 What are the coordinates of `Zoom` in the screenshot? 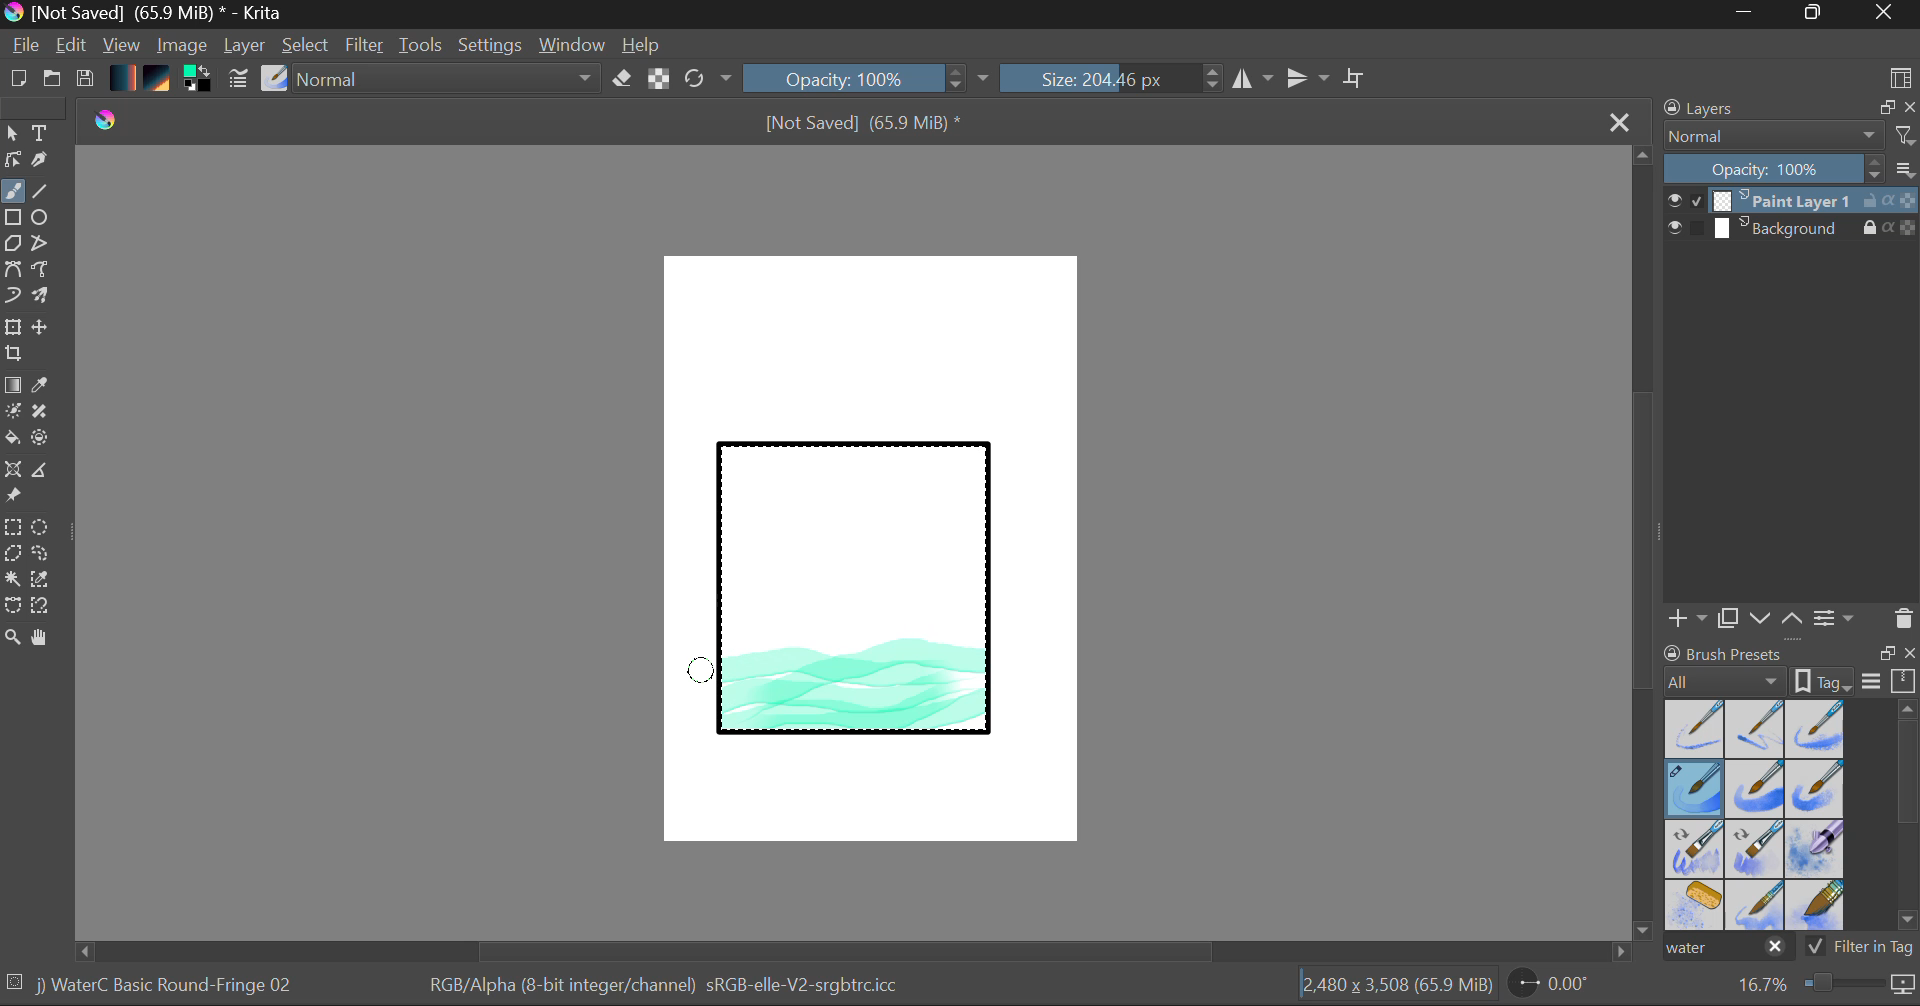 It's located at (13, 639).